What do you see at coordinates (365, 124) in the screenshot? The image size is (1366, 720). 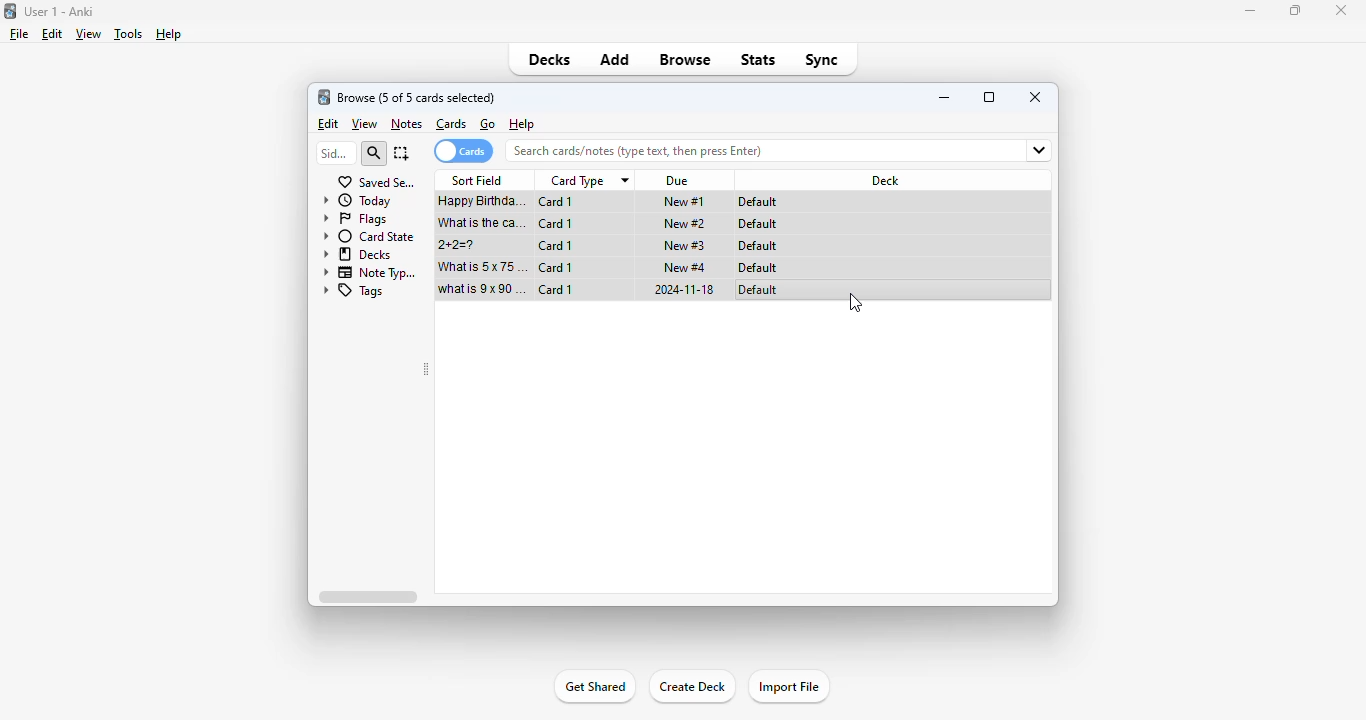 I see `view` at bounding box center [365, 124].